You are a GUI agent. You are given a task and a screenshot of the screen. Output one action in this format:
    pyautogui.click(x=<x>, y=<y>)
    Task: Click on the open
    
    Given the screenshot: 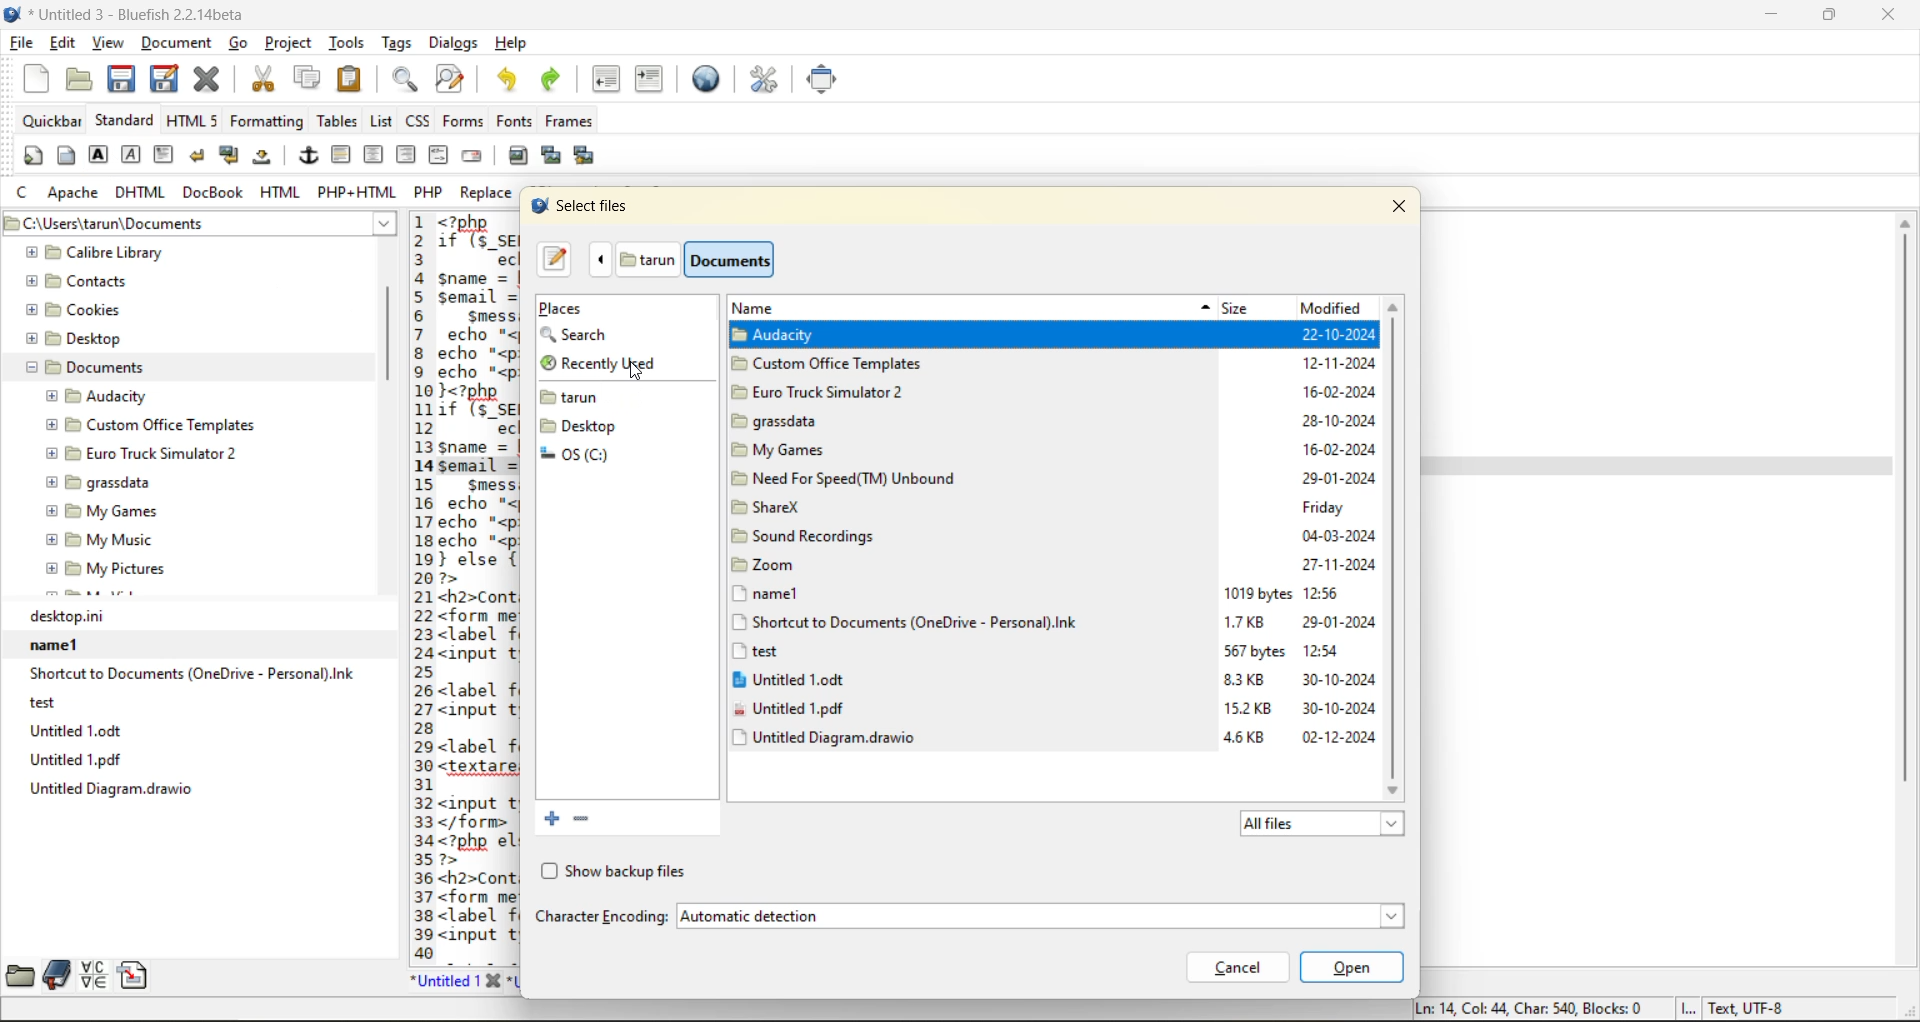 What is the action you would take?
    pyautogui.click(x=1351, y=967)
    